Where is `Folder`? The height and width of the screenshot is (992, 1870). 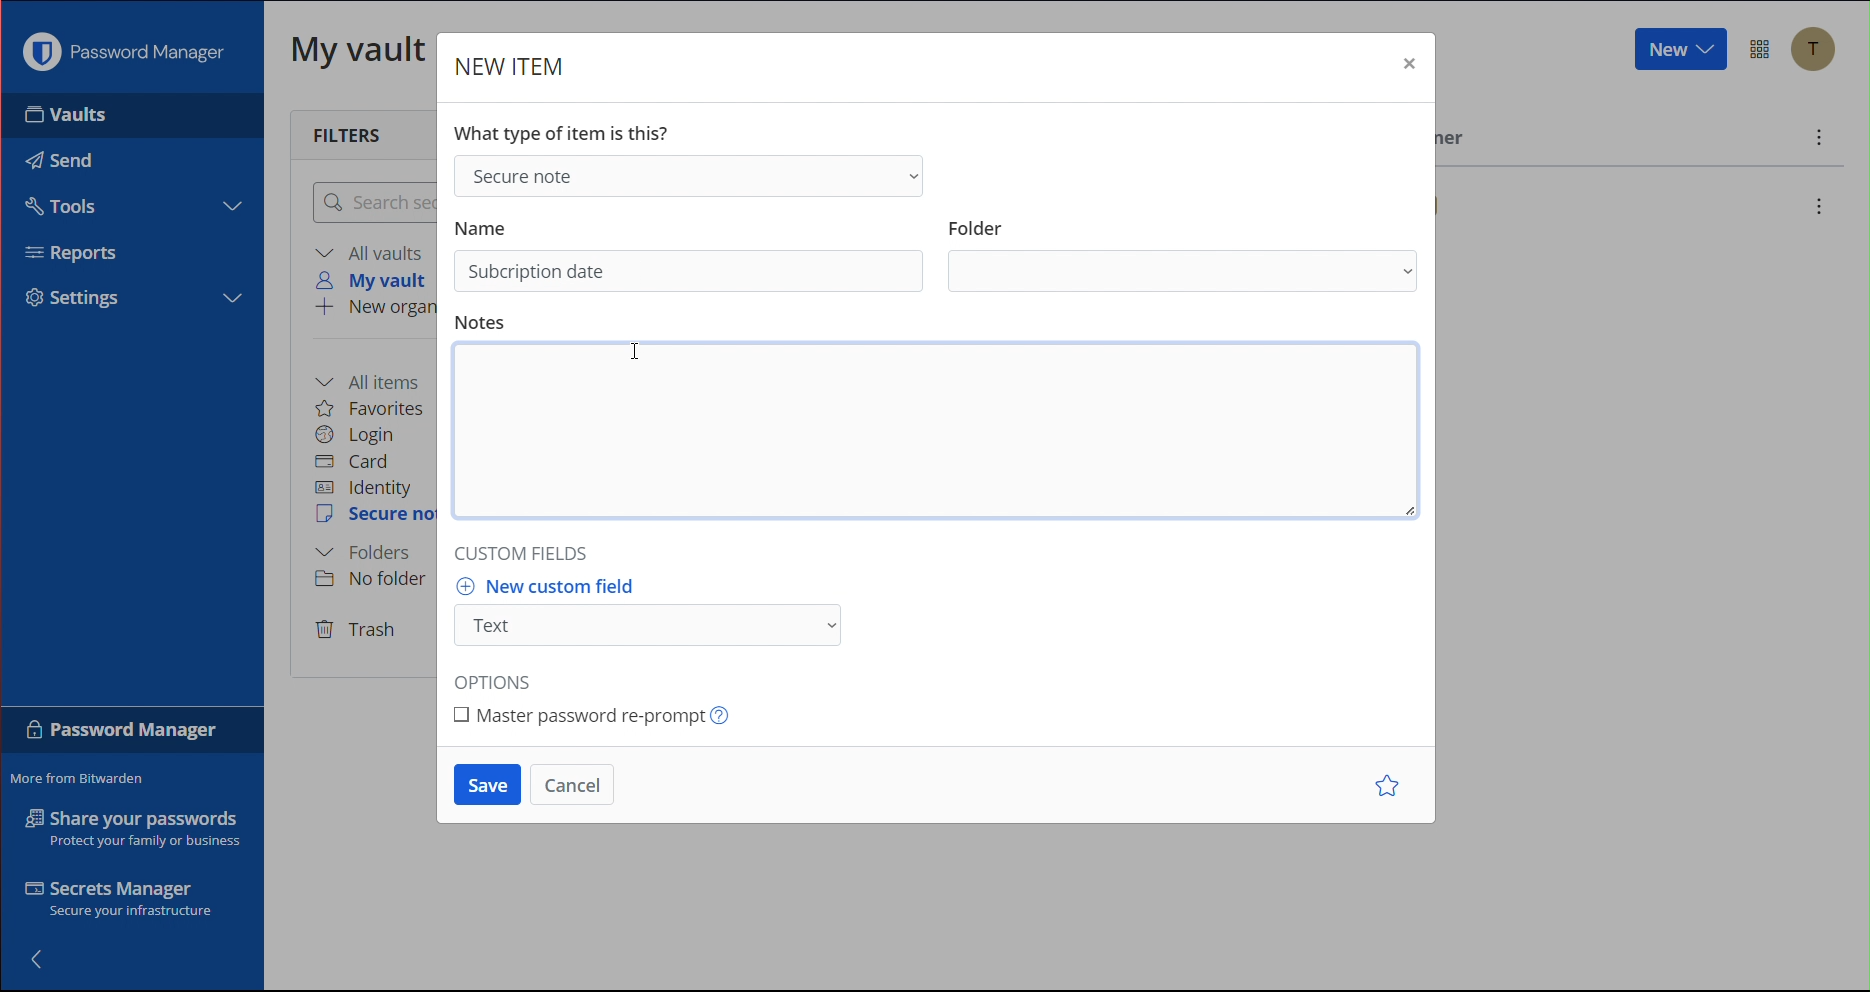
Folder is located at coordinates (977, 222).